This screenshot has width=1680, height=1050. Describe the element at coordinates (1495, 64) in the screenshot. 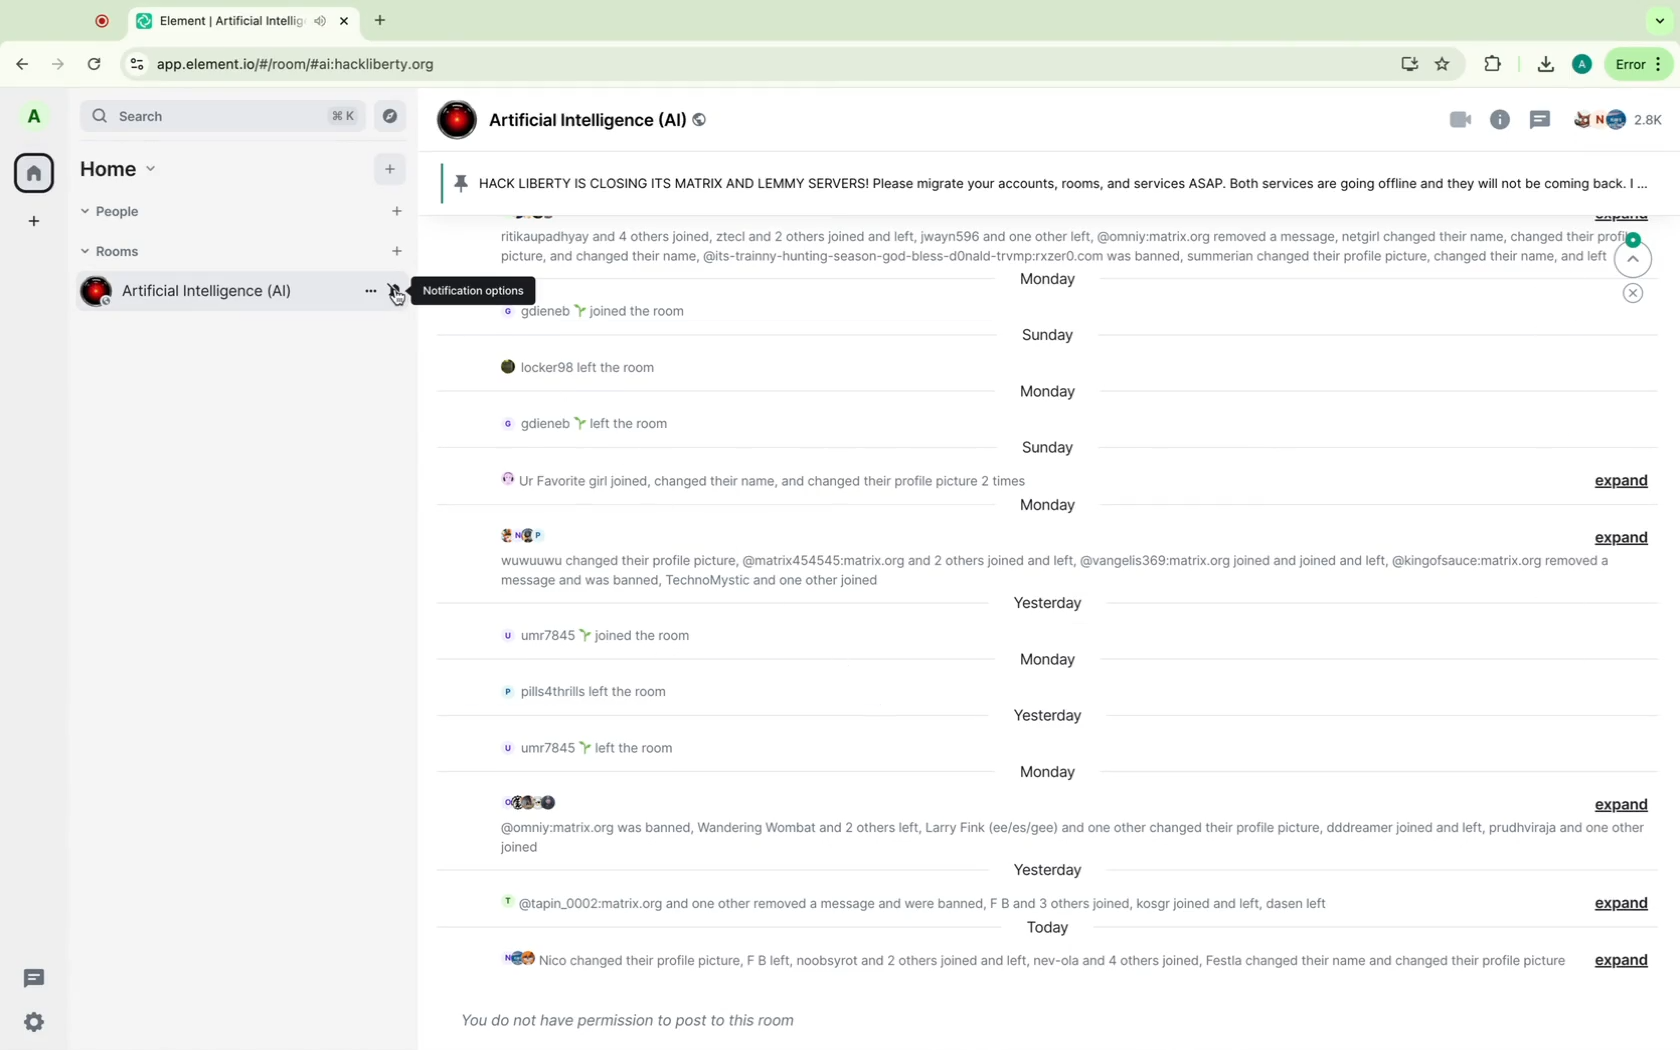

I see `extentions` at that location.